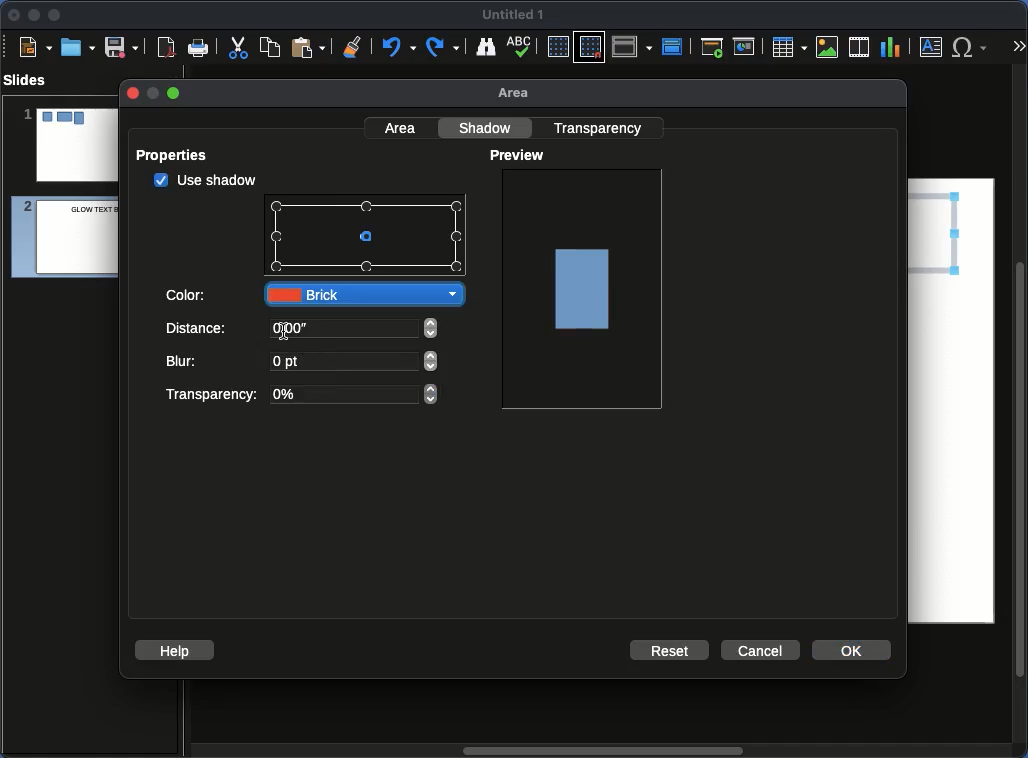 This screenshot has width=1028, height=758. What do you see at coordinates (270, 46) in the screenshot?
I see `Copy` at bounding box center [270, 46].